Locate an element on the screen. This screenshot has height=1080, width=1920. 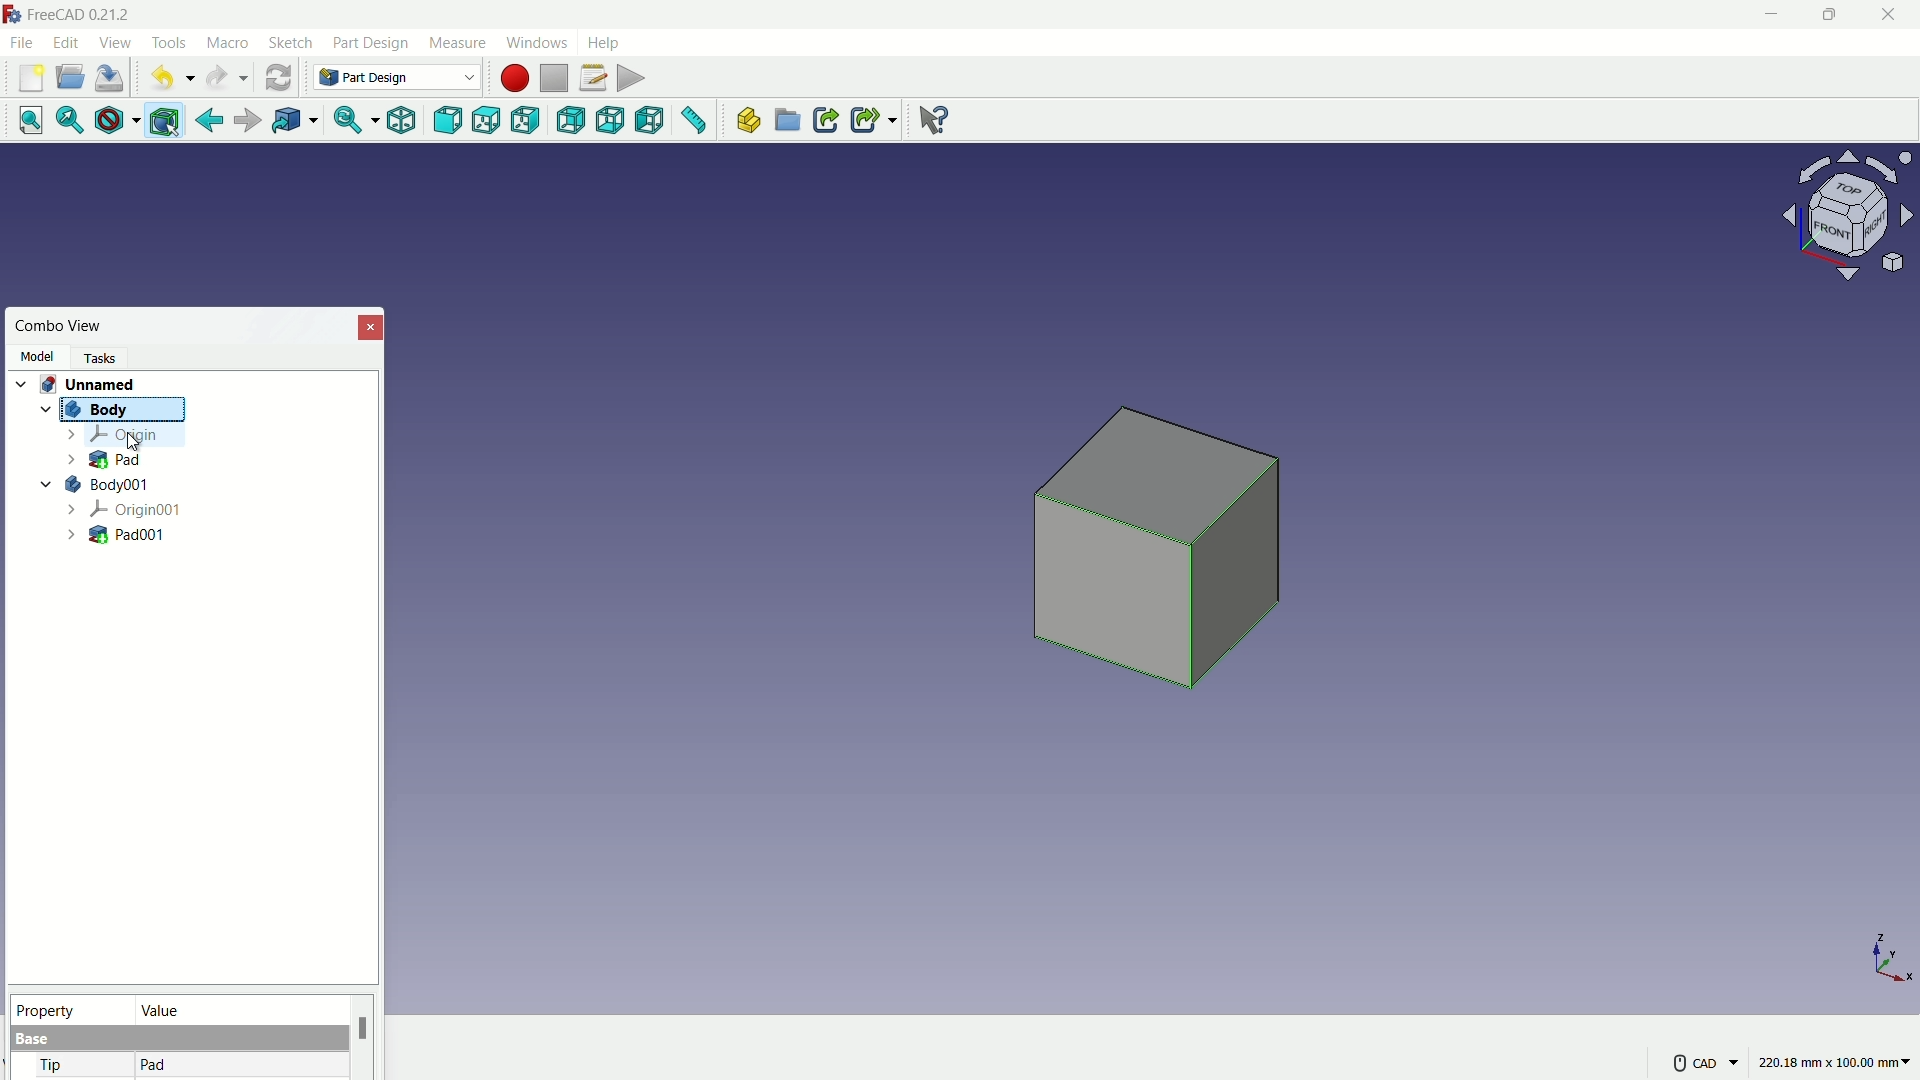
create part is located at coordinates (746, 121).